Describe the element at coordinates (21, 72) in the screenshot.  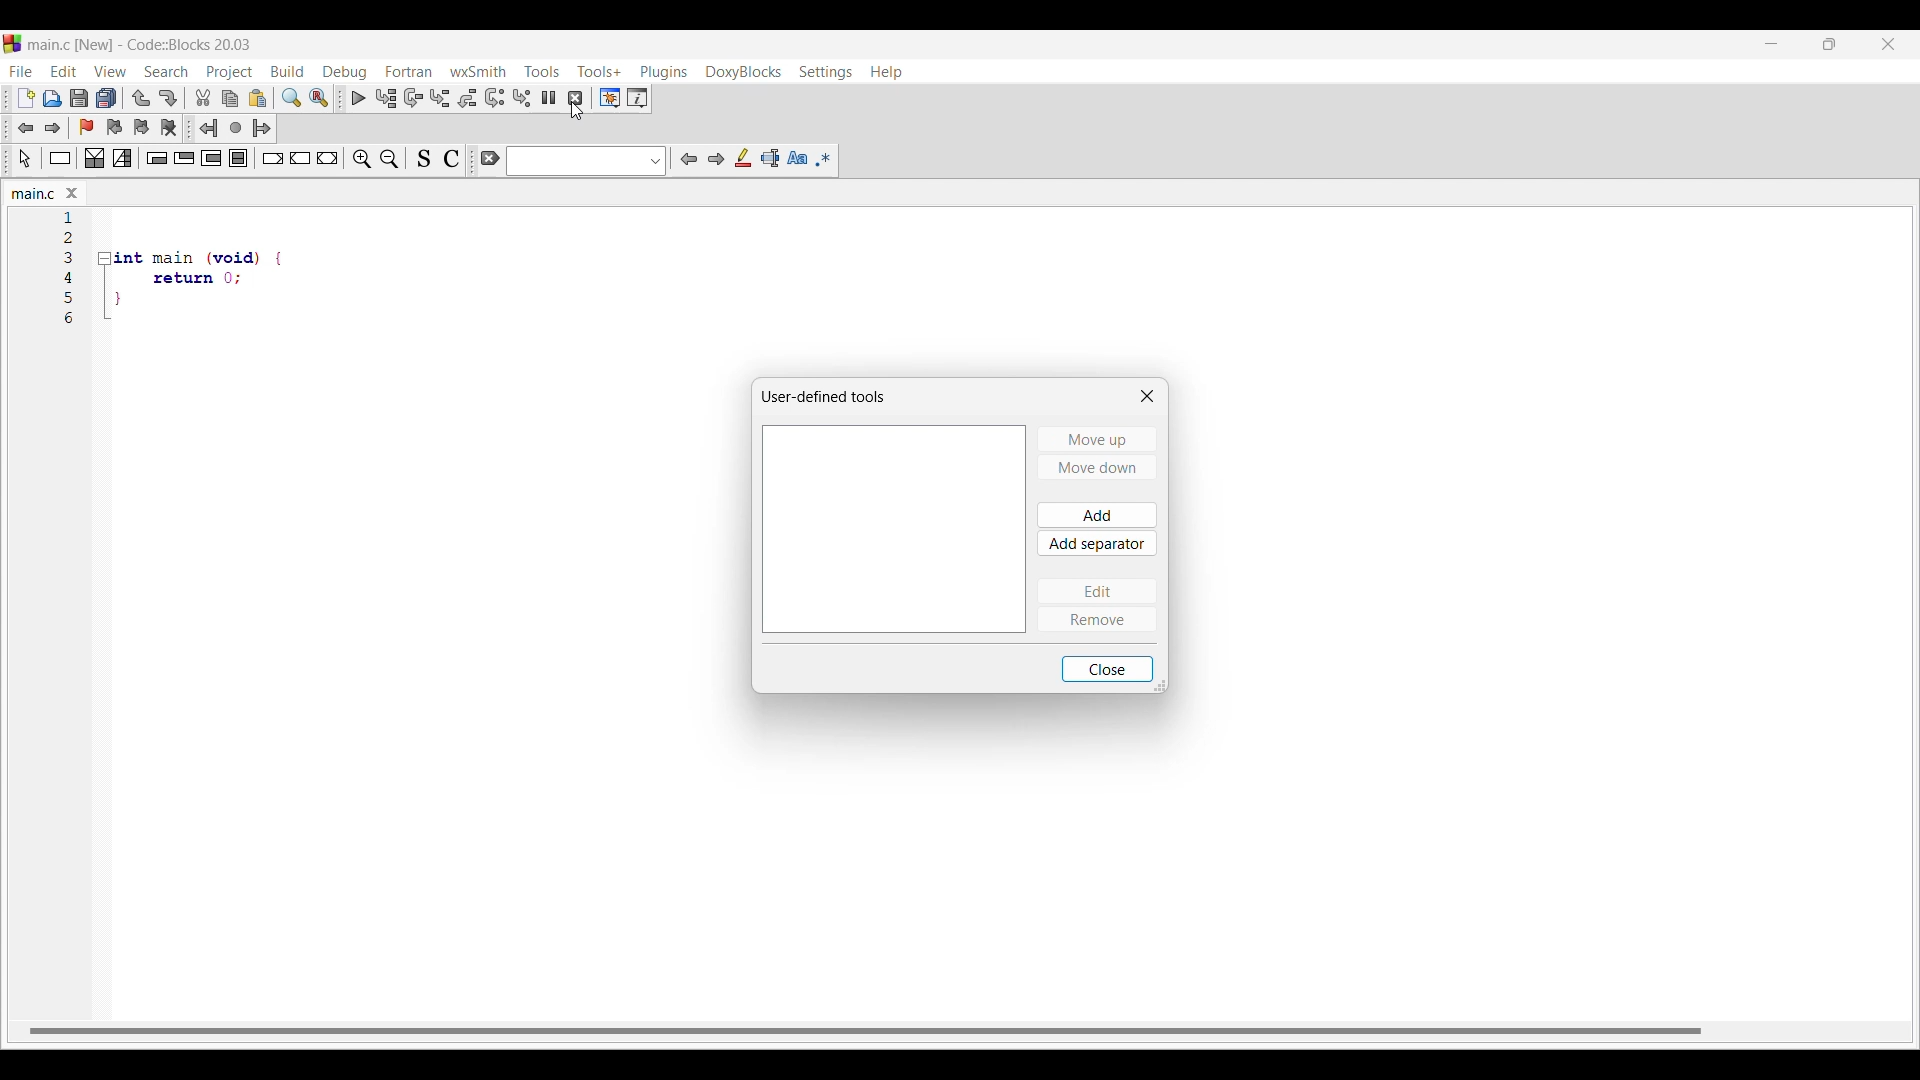
I see `File menu` at that location.